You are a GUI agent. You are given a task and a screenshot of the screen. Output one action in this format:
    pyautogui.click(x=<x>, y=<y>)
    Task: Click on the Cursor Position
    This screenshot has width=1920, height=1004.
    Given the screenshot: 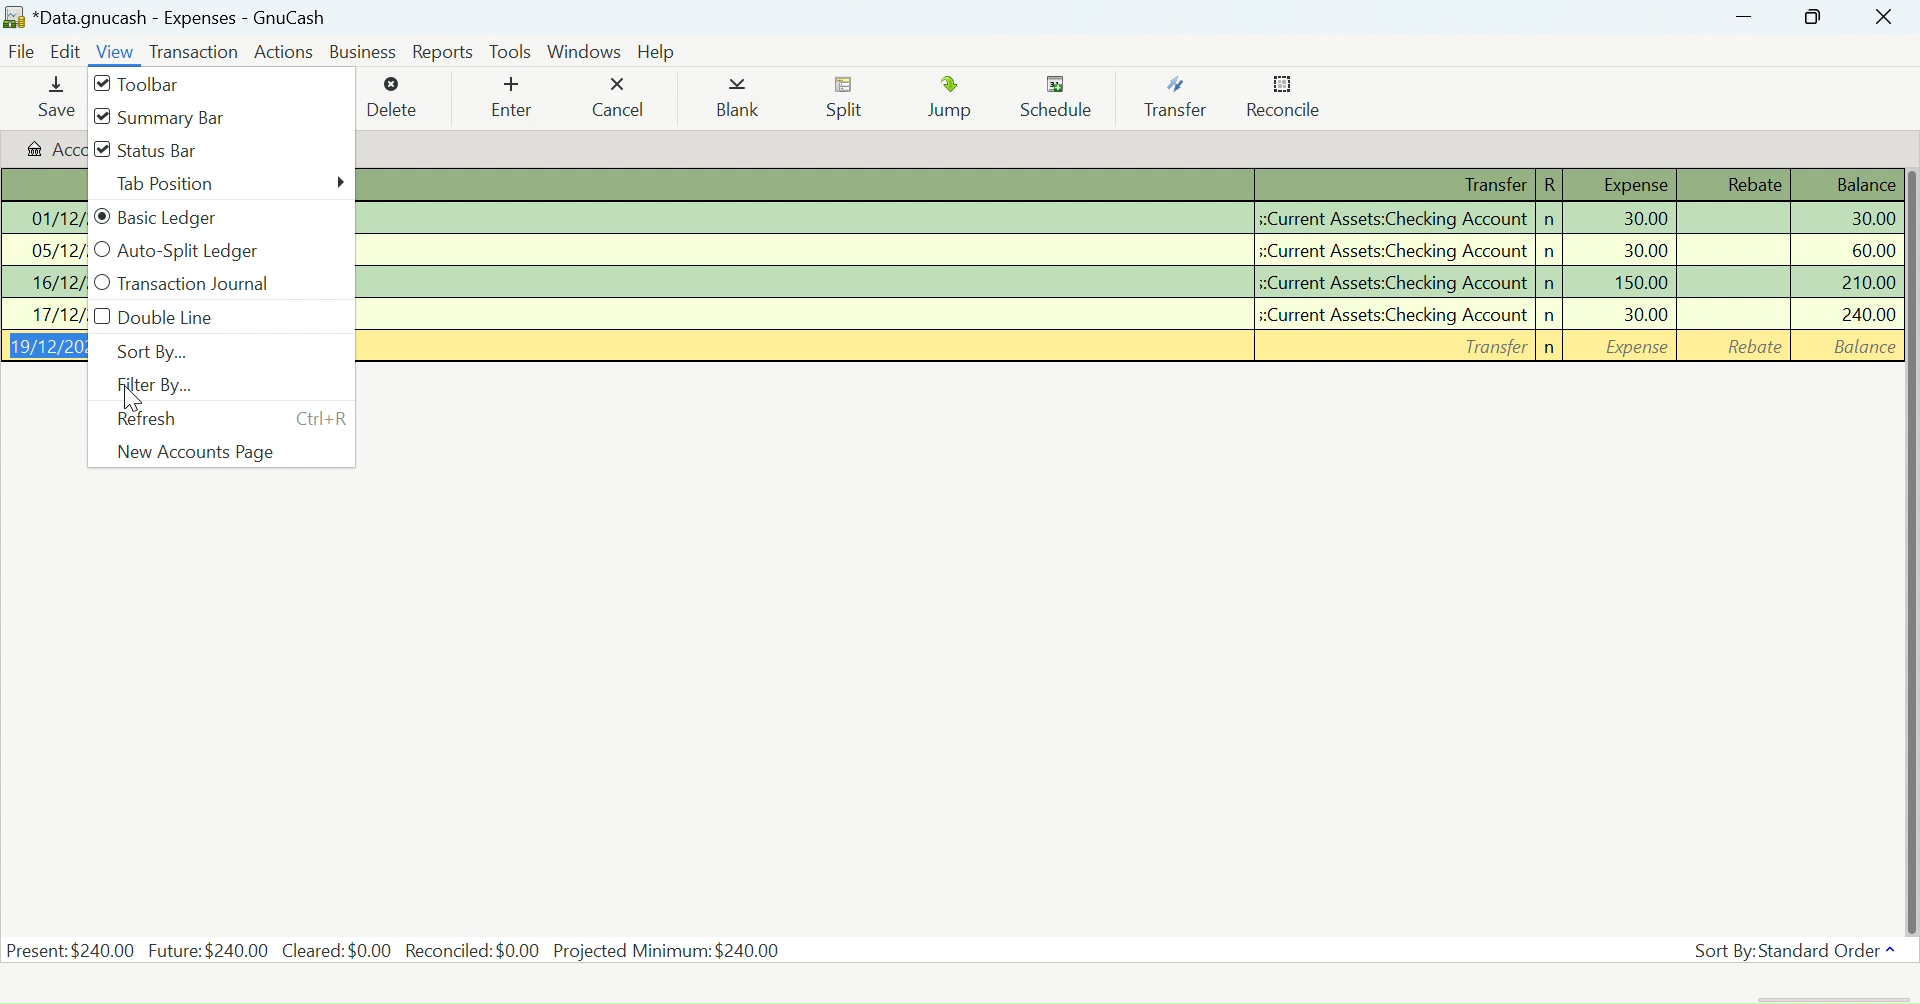 What is the action you would take?
    pyautogui.click(x=133, y=397)
    